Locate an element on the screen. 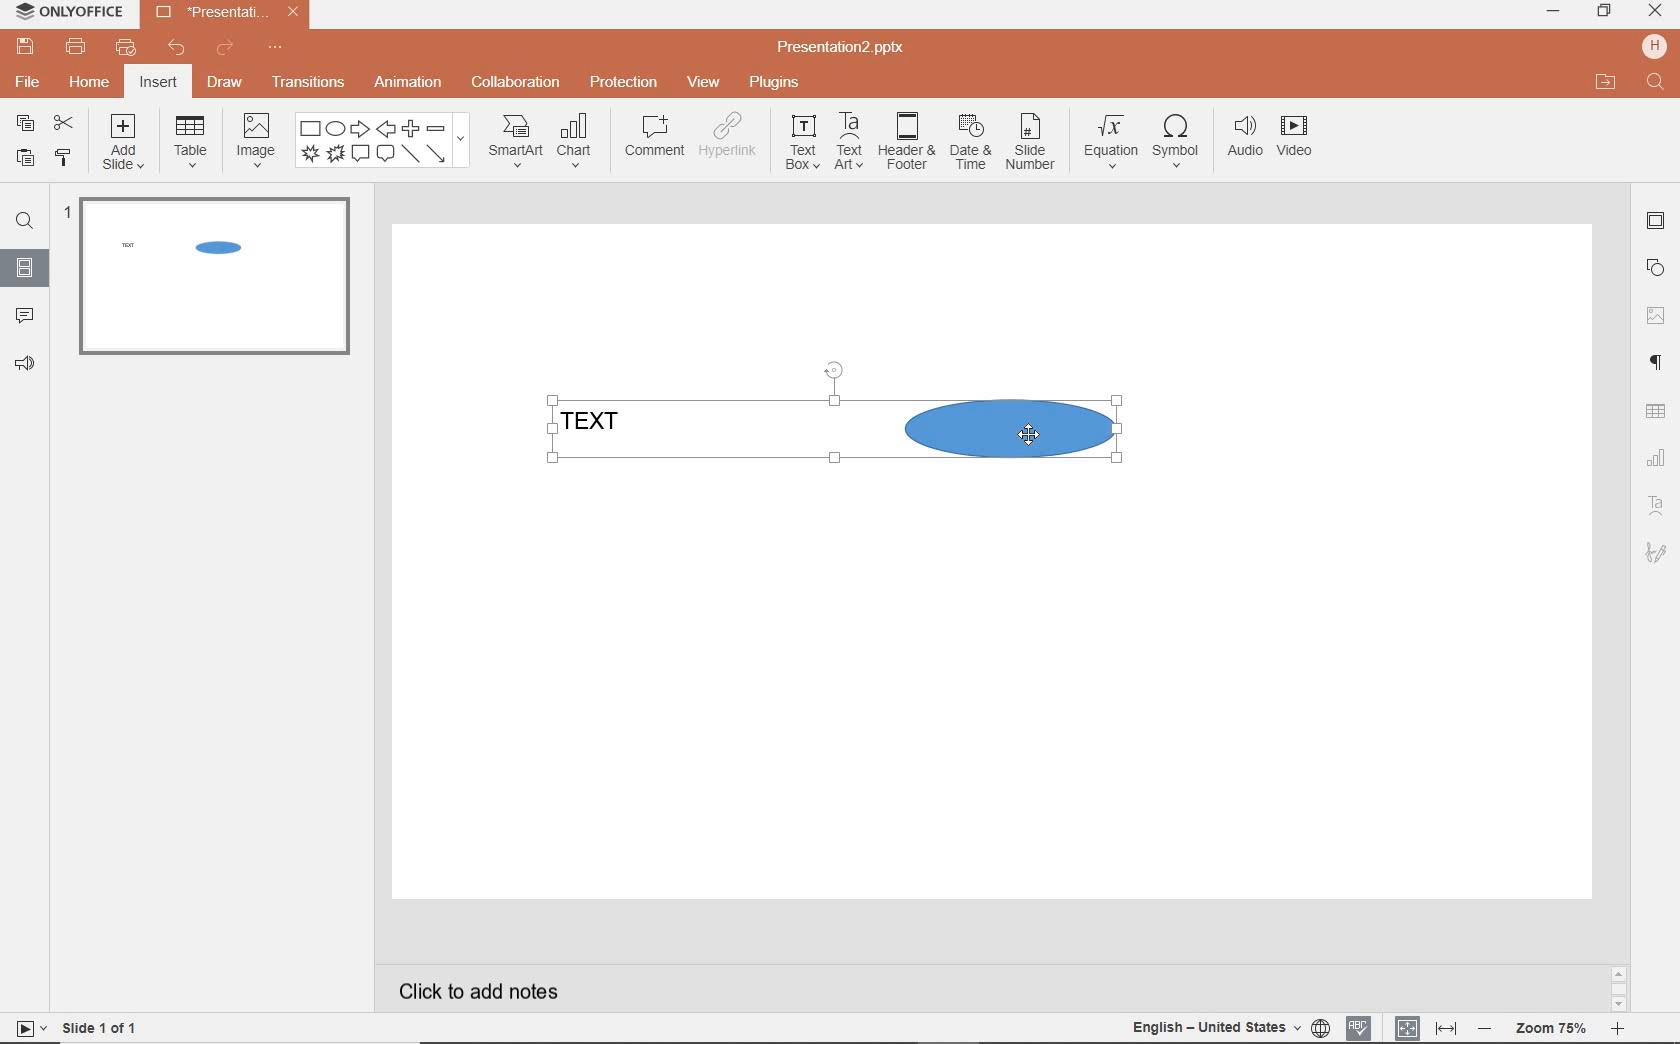  view is located at coordinates (700, 83).